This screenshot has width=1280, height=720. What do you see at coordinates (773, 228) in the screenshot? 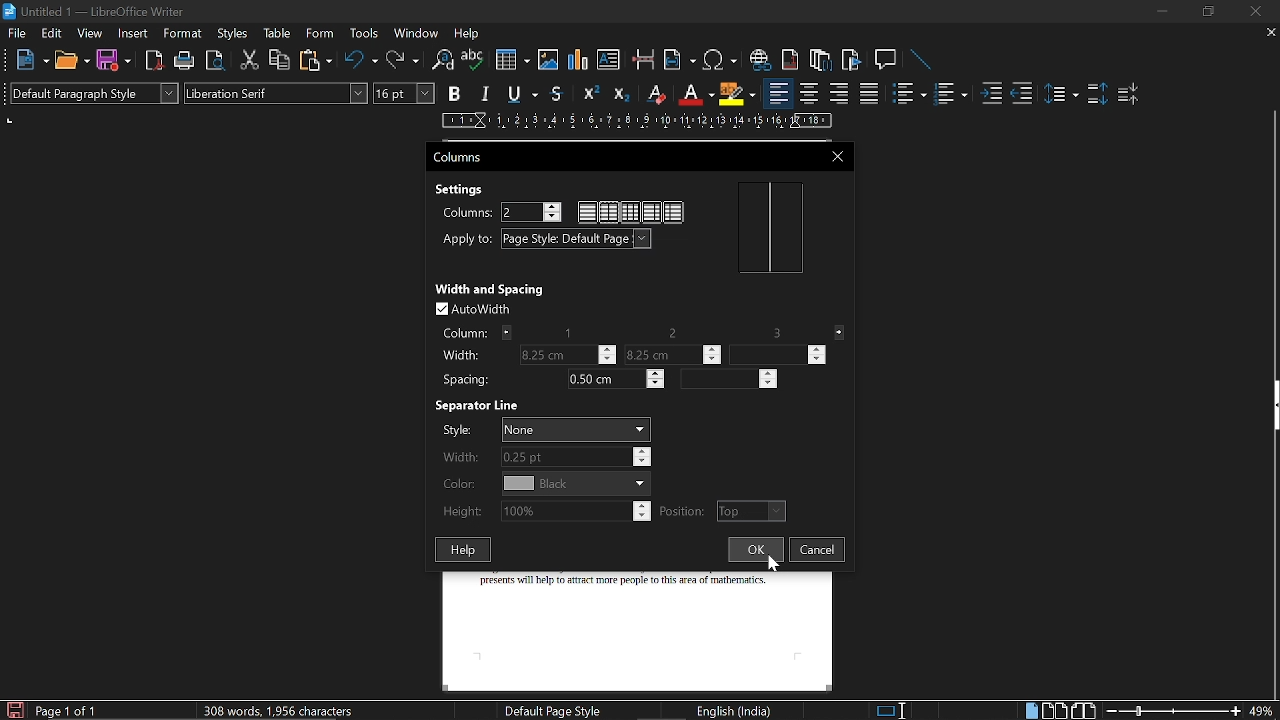
I see `layout preview` at bounding box center [773, 228].